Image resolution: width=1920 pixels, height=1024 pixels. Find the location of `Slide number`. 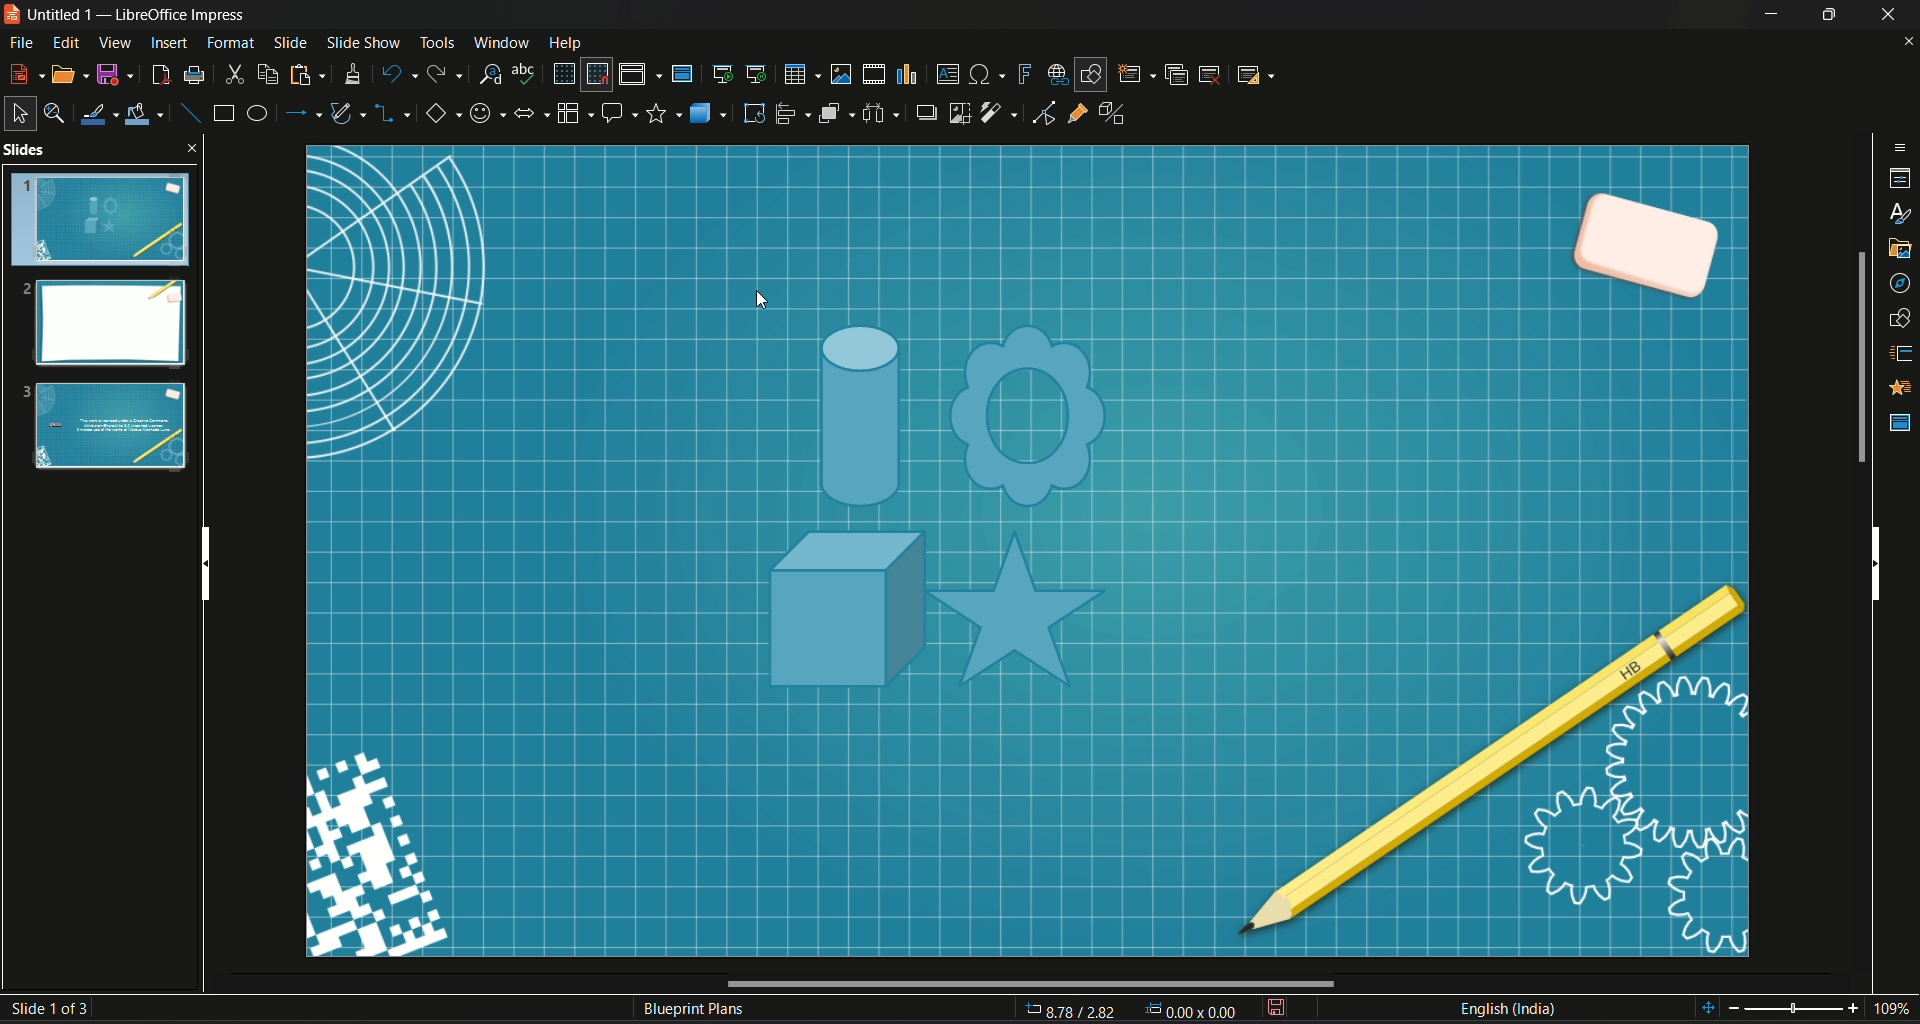

Slide number is located at coordinates (56, 1009).